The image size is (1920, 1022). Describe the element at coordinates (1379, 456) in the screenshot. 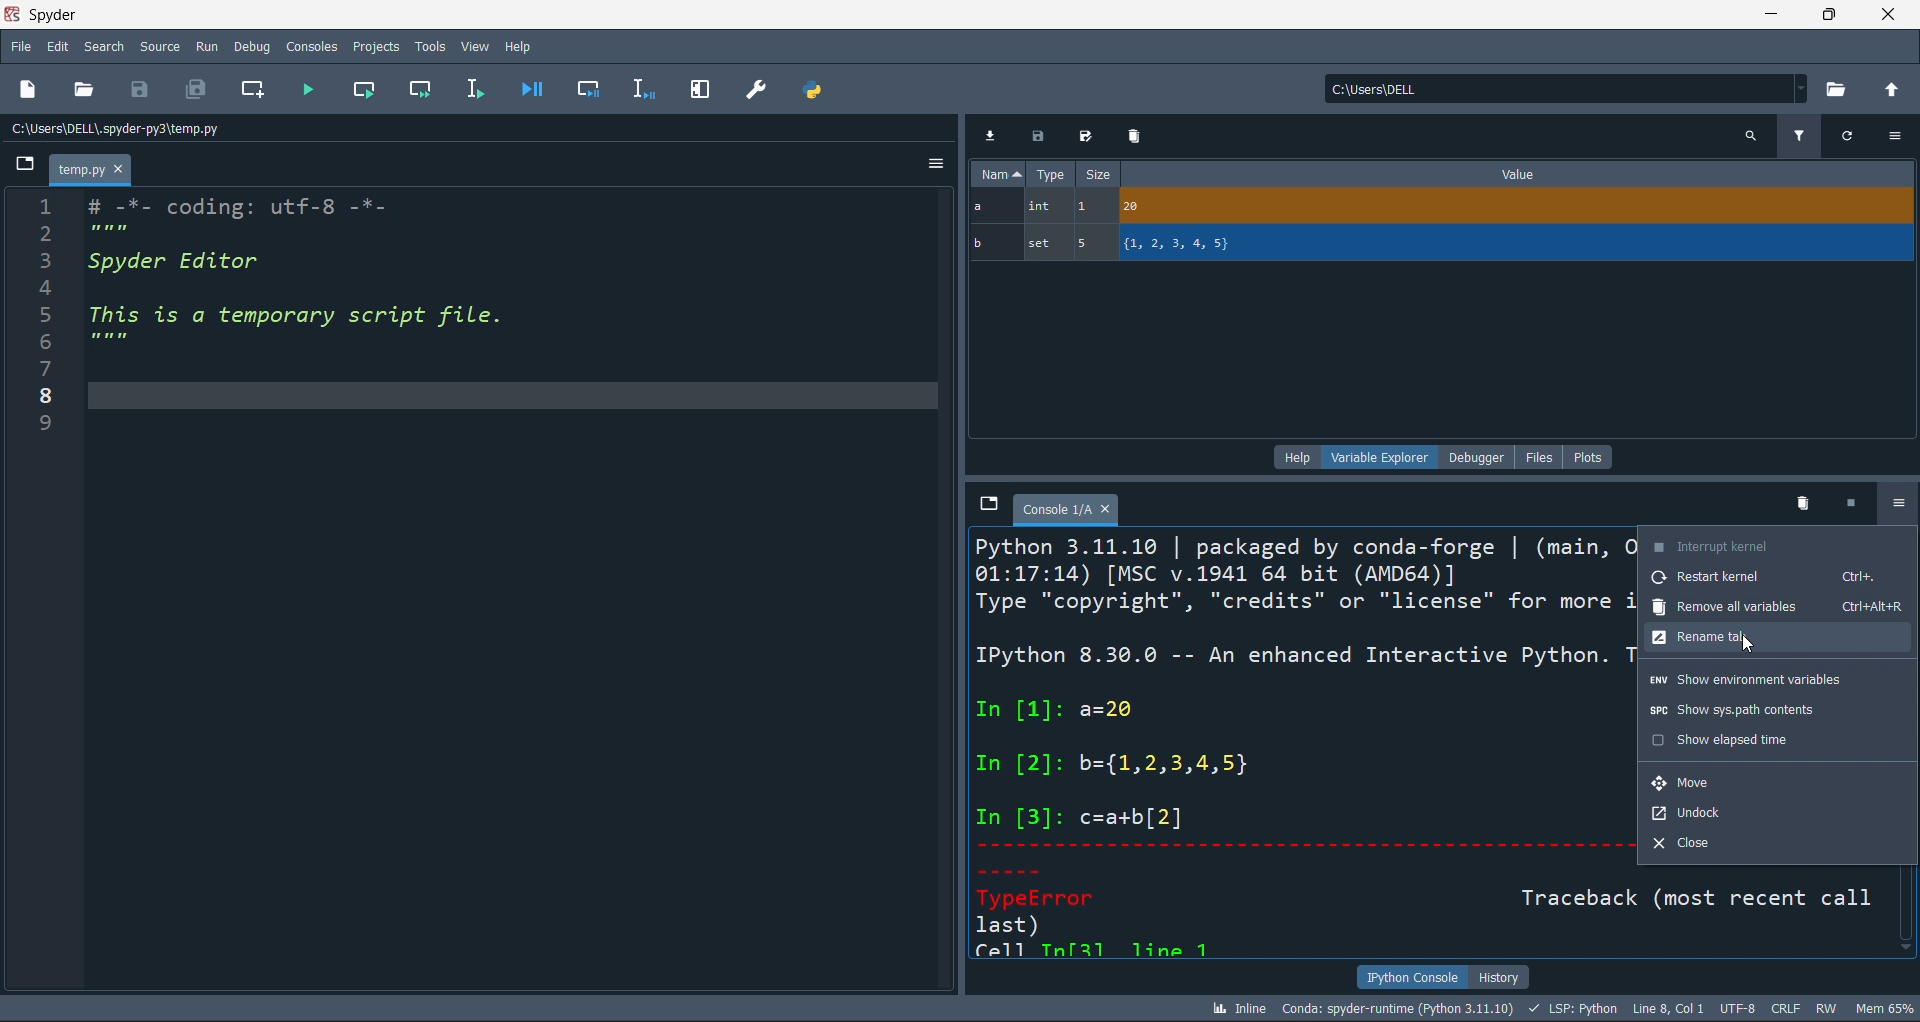

I see `variable explorer (selected))` at that location.